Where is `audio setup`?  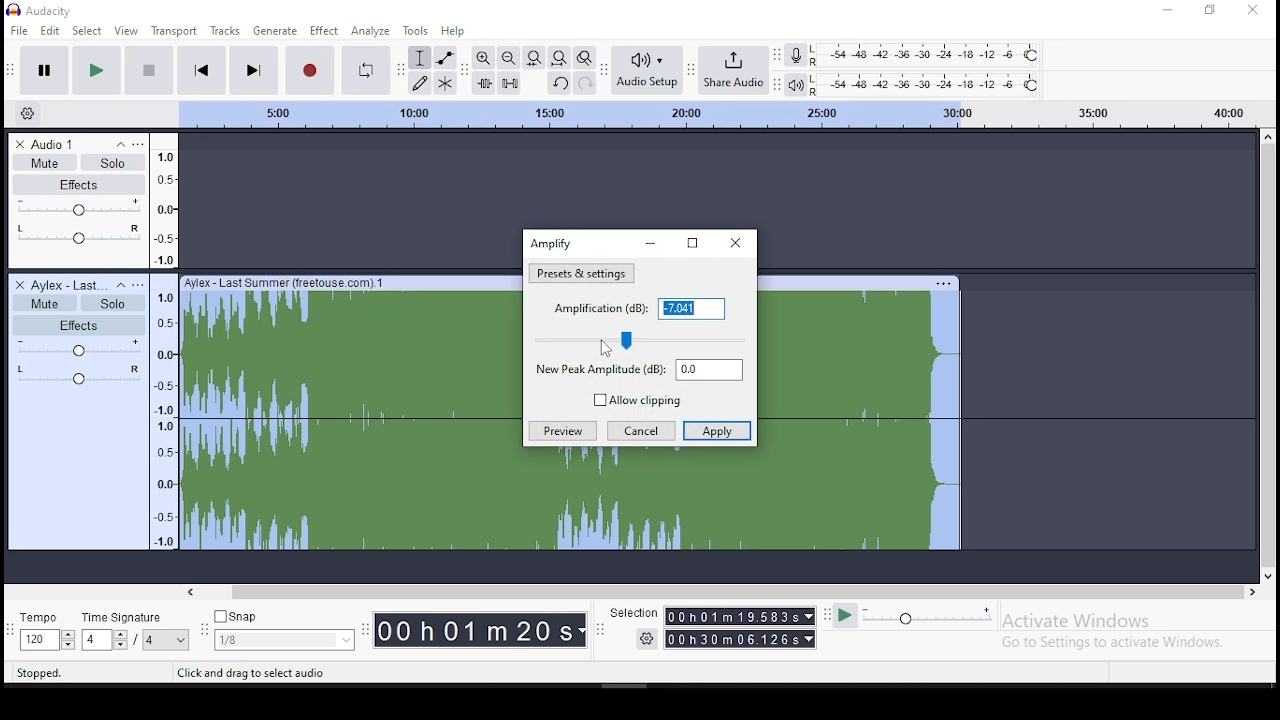
audio setup is located at coordinates (650, 70).